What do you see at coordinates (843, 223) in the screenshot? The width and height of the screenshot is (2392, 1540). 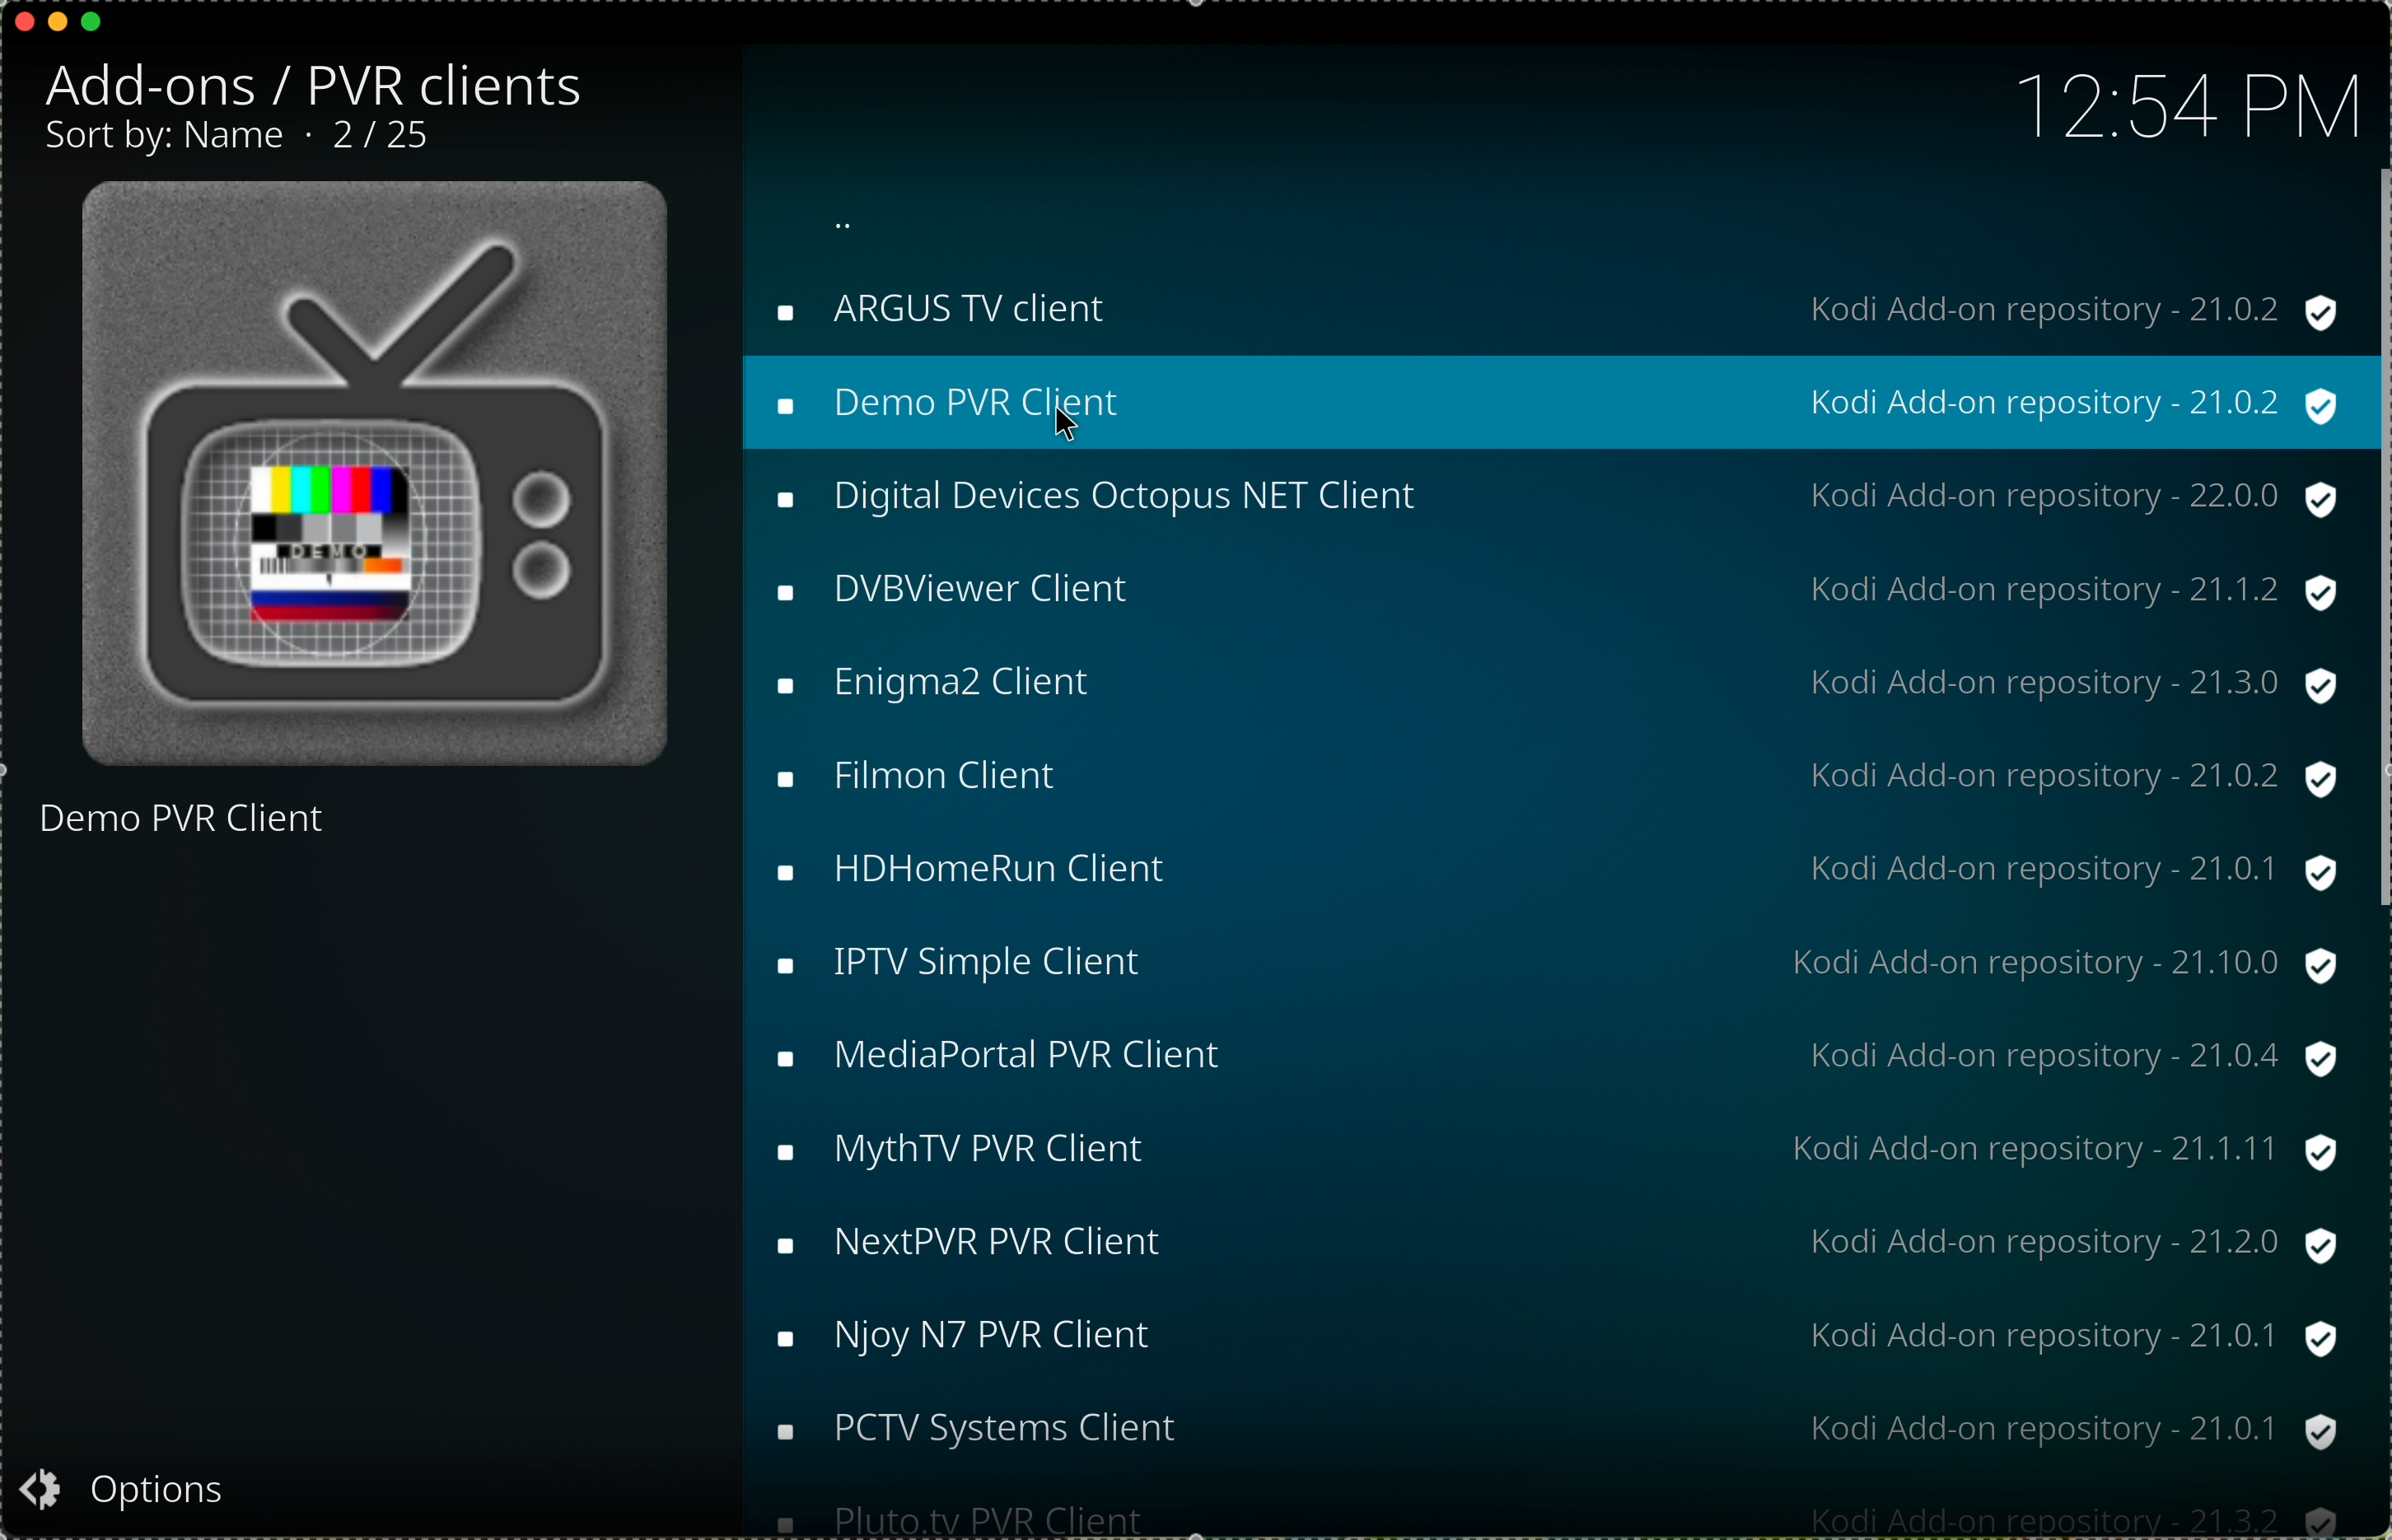 I see `back` at bounding box center [843, 223].